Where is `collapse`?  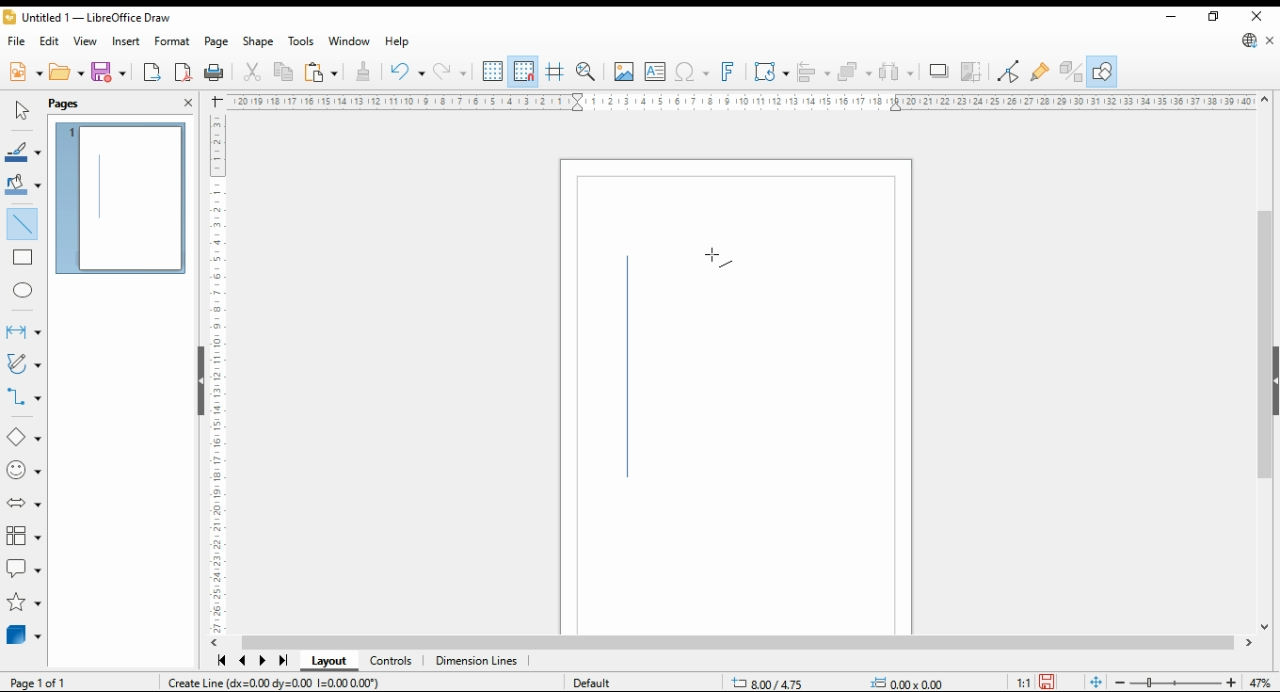
collapse is located at coordinates (199, 379).